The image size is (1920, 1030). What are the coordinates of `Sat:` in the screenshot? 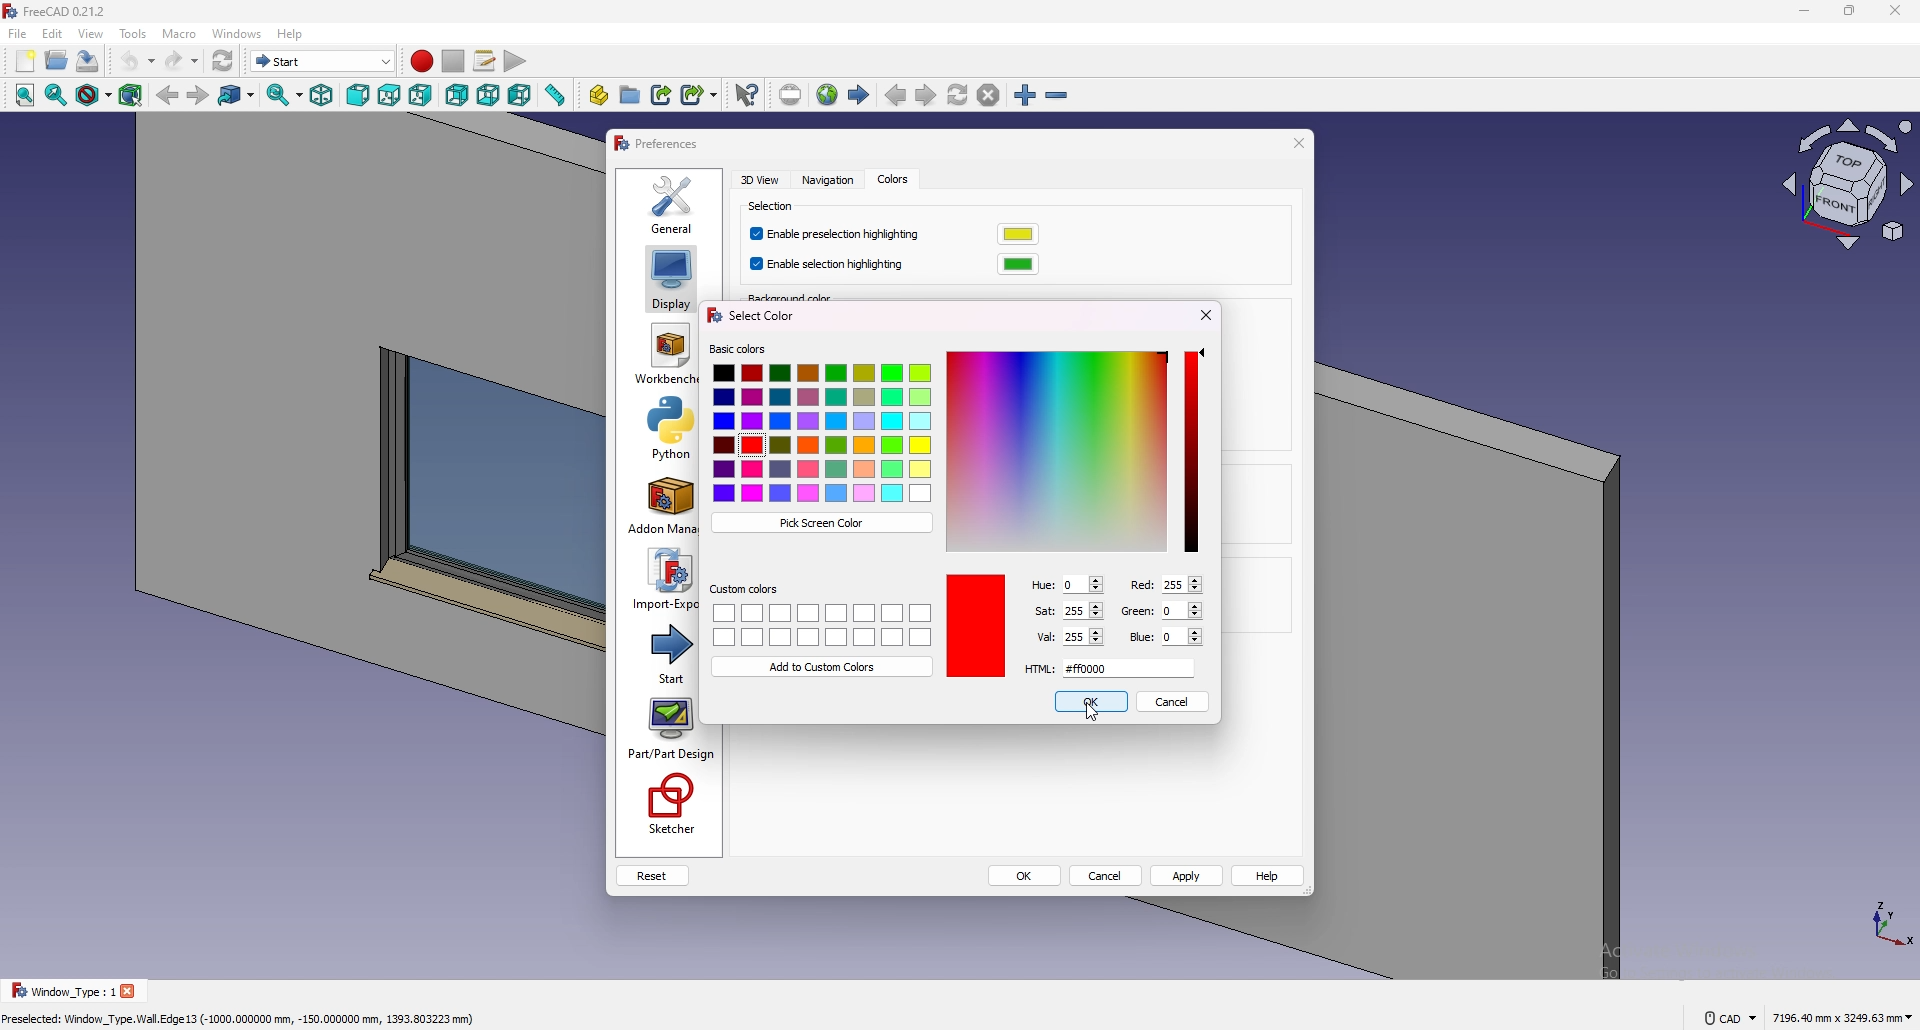 It's located at (1043, 610).